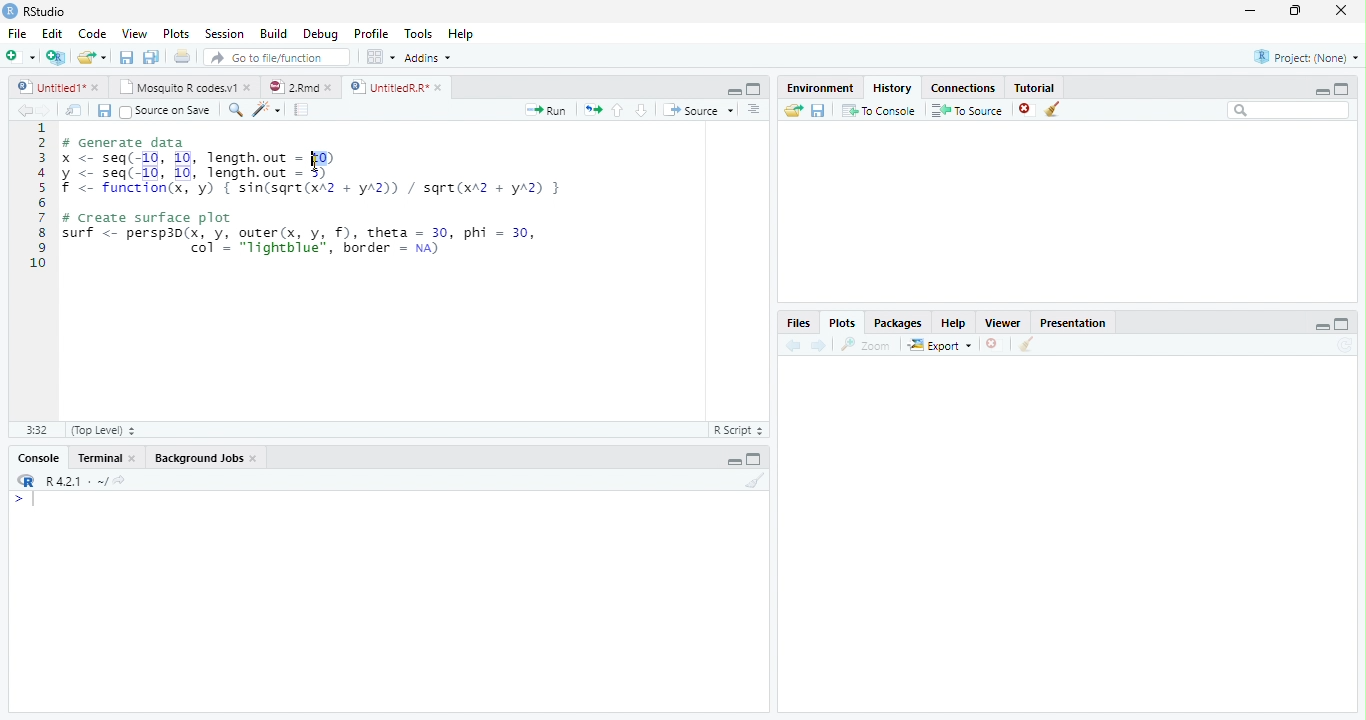 This screenshot has height=720, width=1366. What do you see at coordinates (24, 110) in the screenshot?
I see `Go back to previous source location` at bounding box center [24, 110].